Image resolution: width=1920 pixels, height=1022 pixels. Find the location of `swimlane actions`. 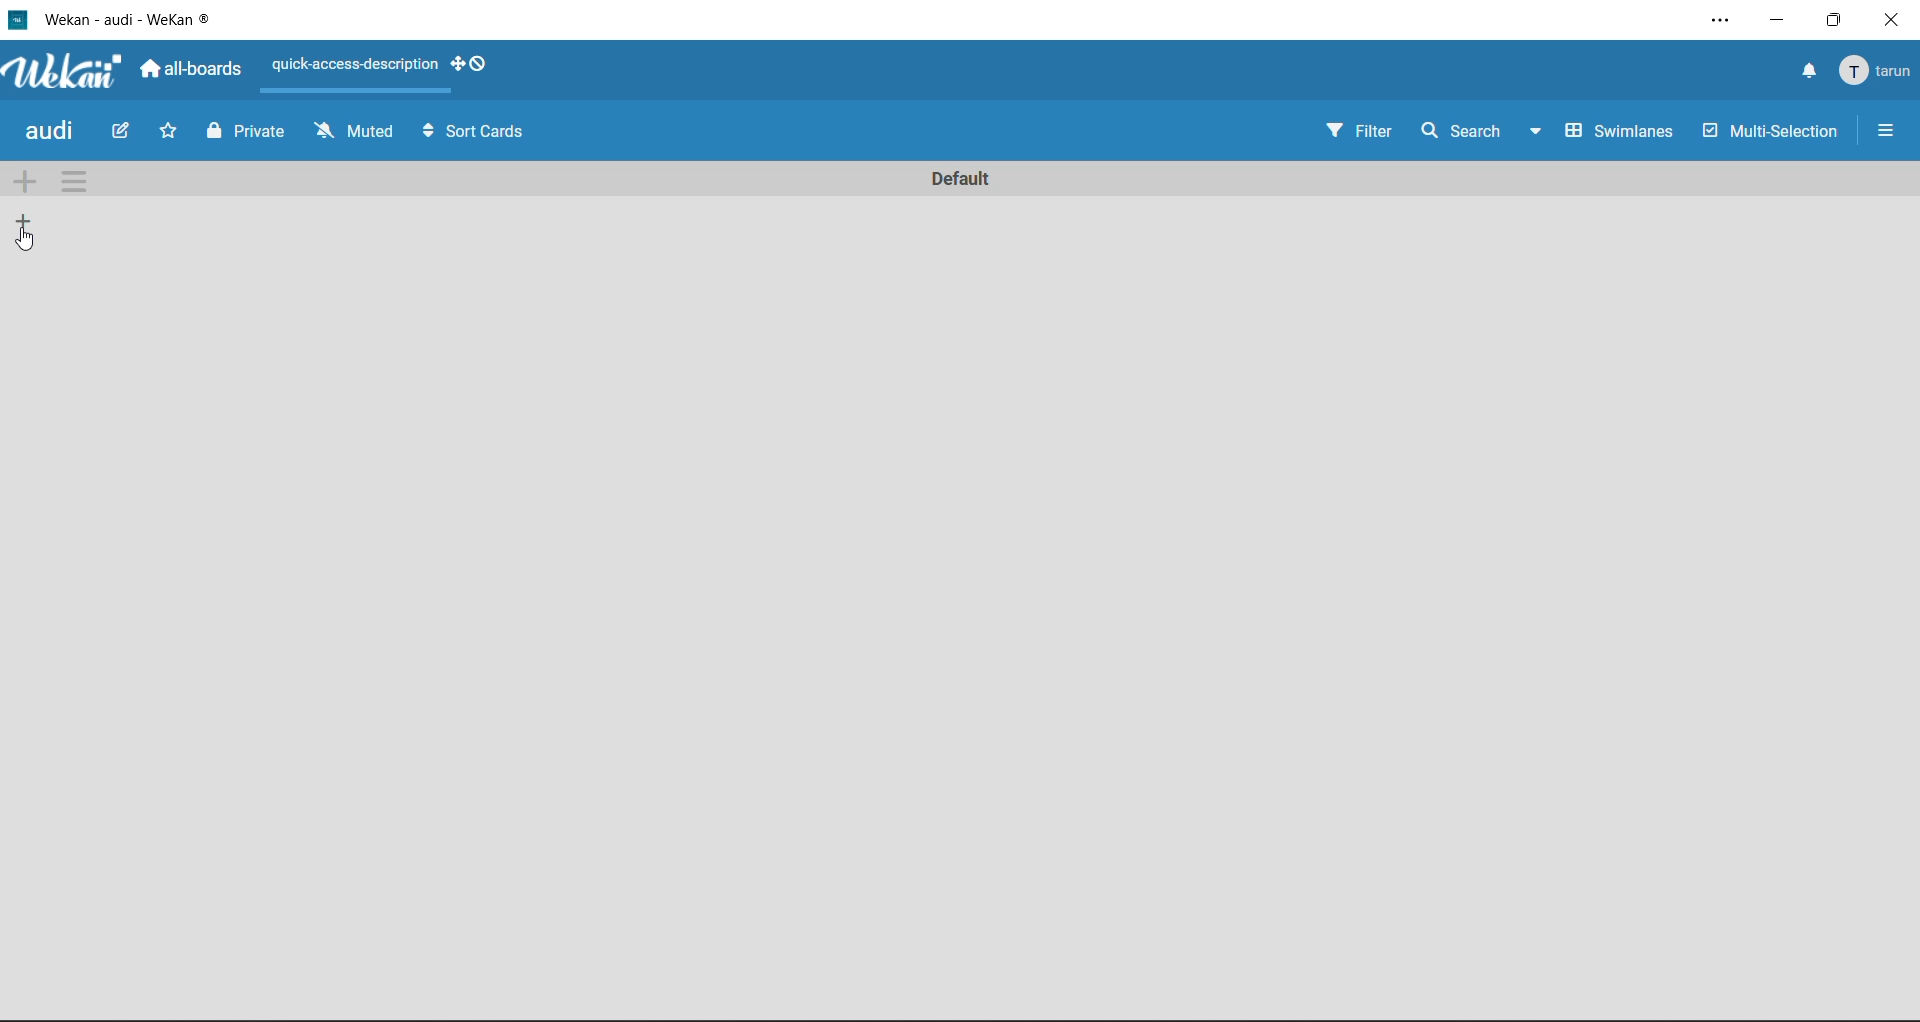

swimlane actions is located at coordinates (75, 183).